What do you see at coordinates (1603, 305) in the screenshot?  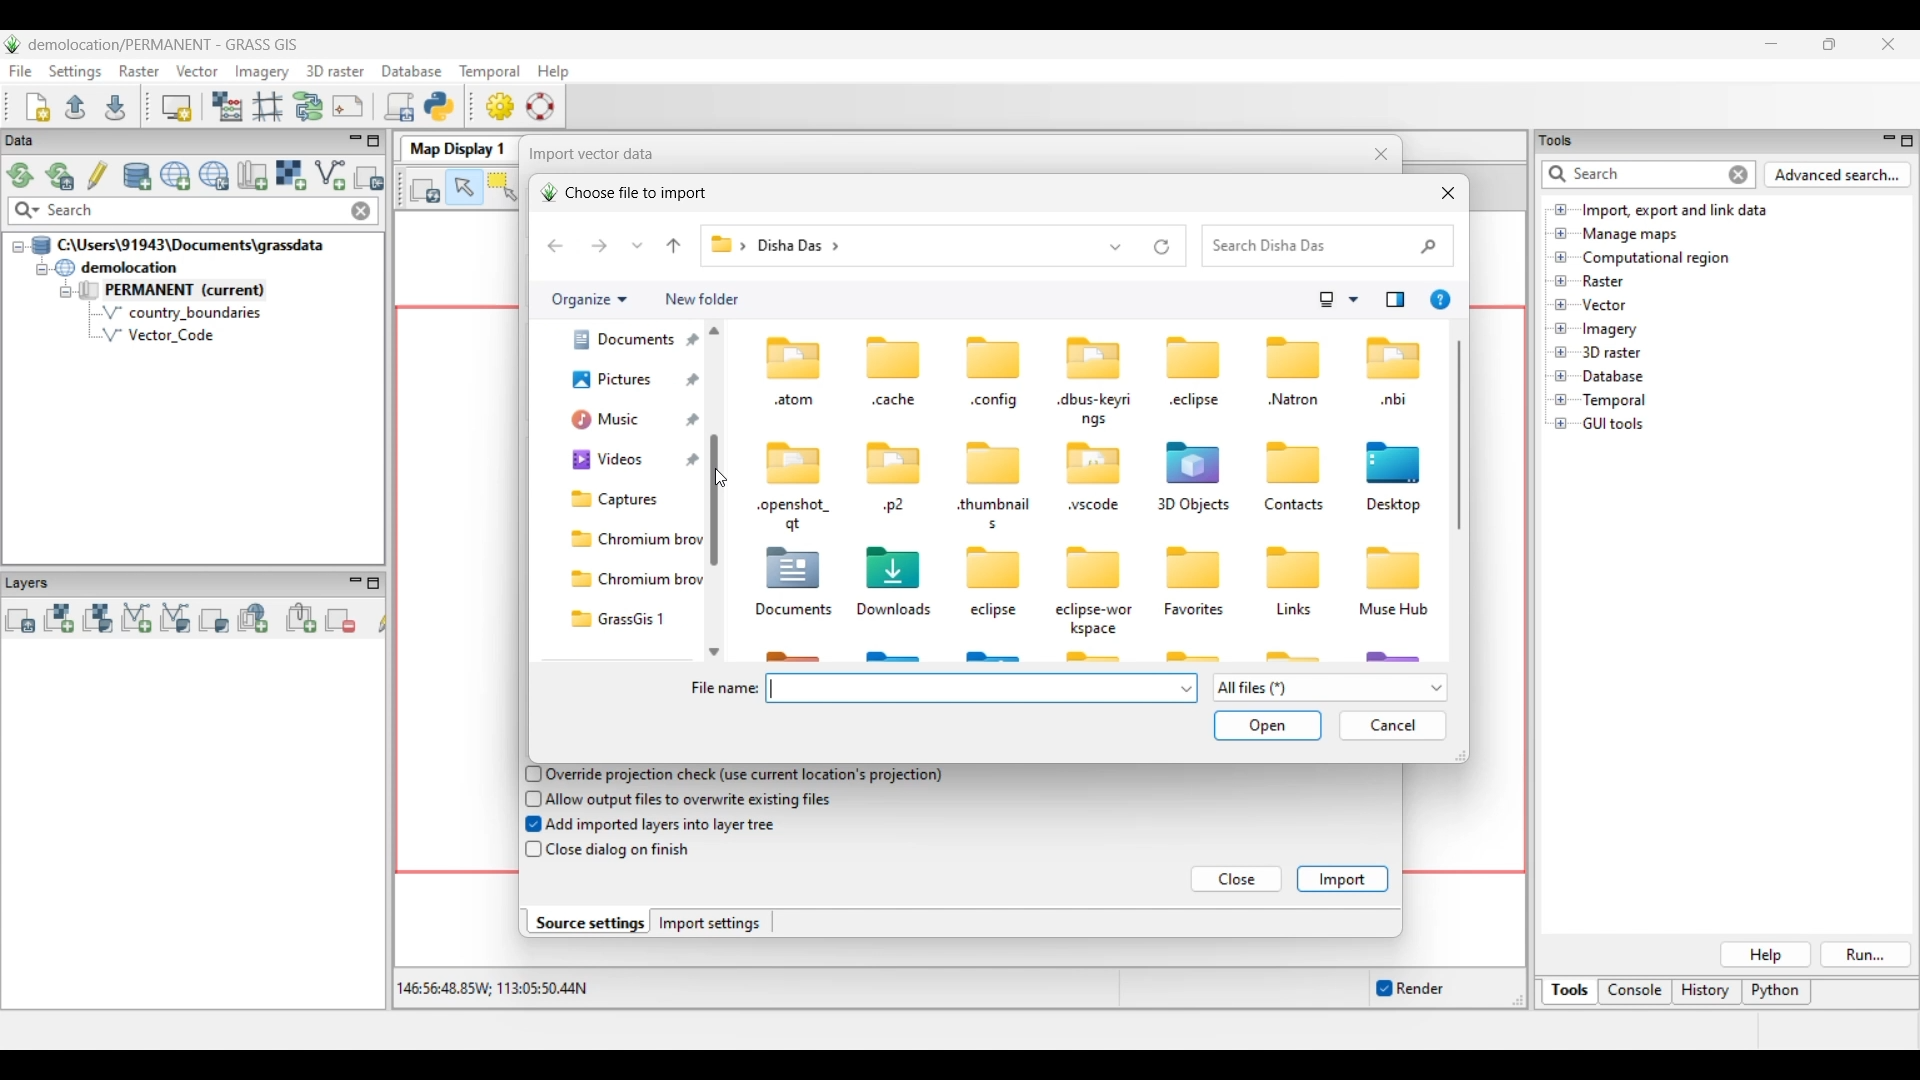 I see `Double click to see files under Vector` at bounding box center [1603, 305].